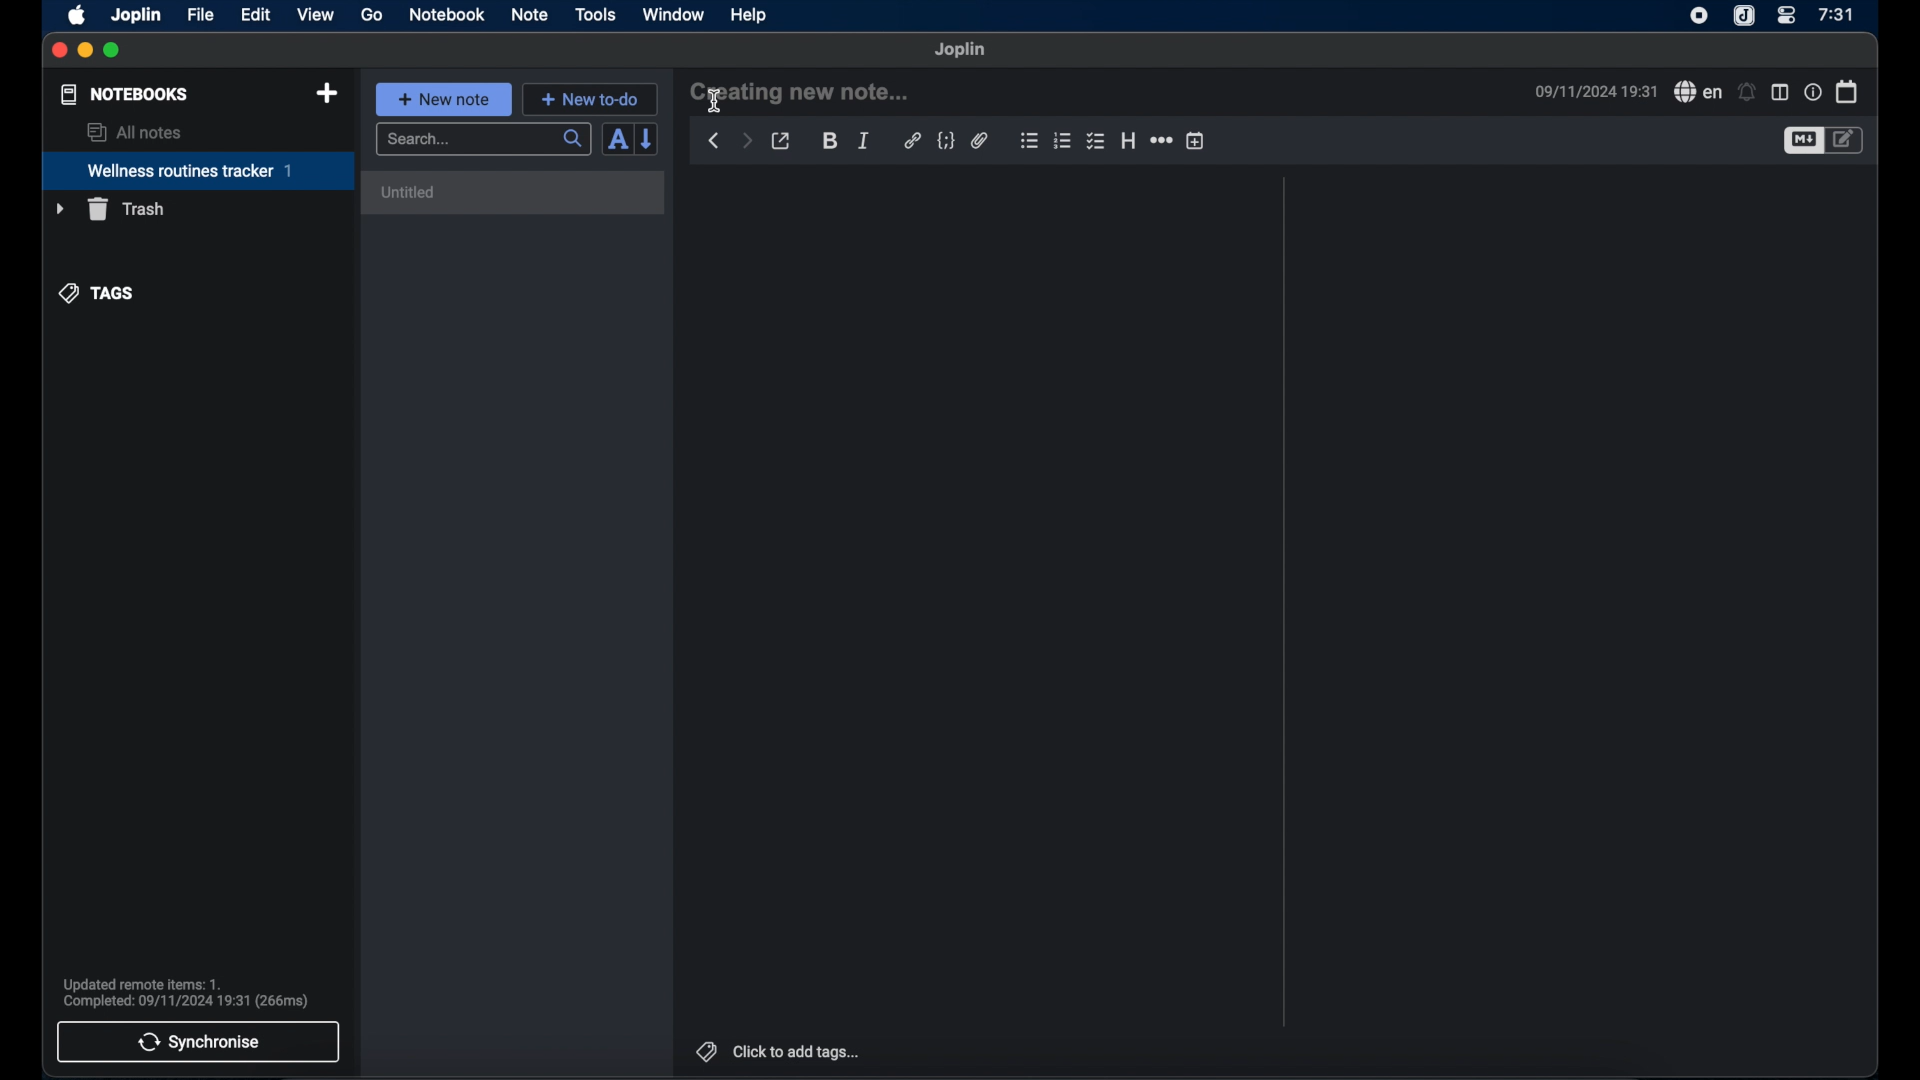  I want to click on view, so click(315, 15).